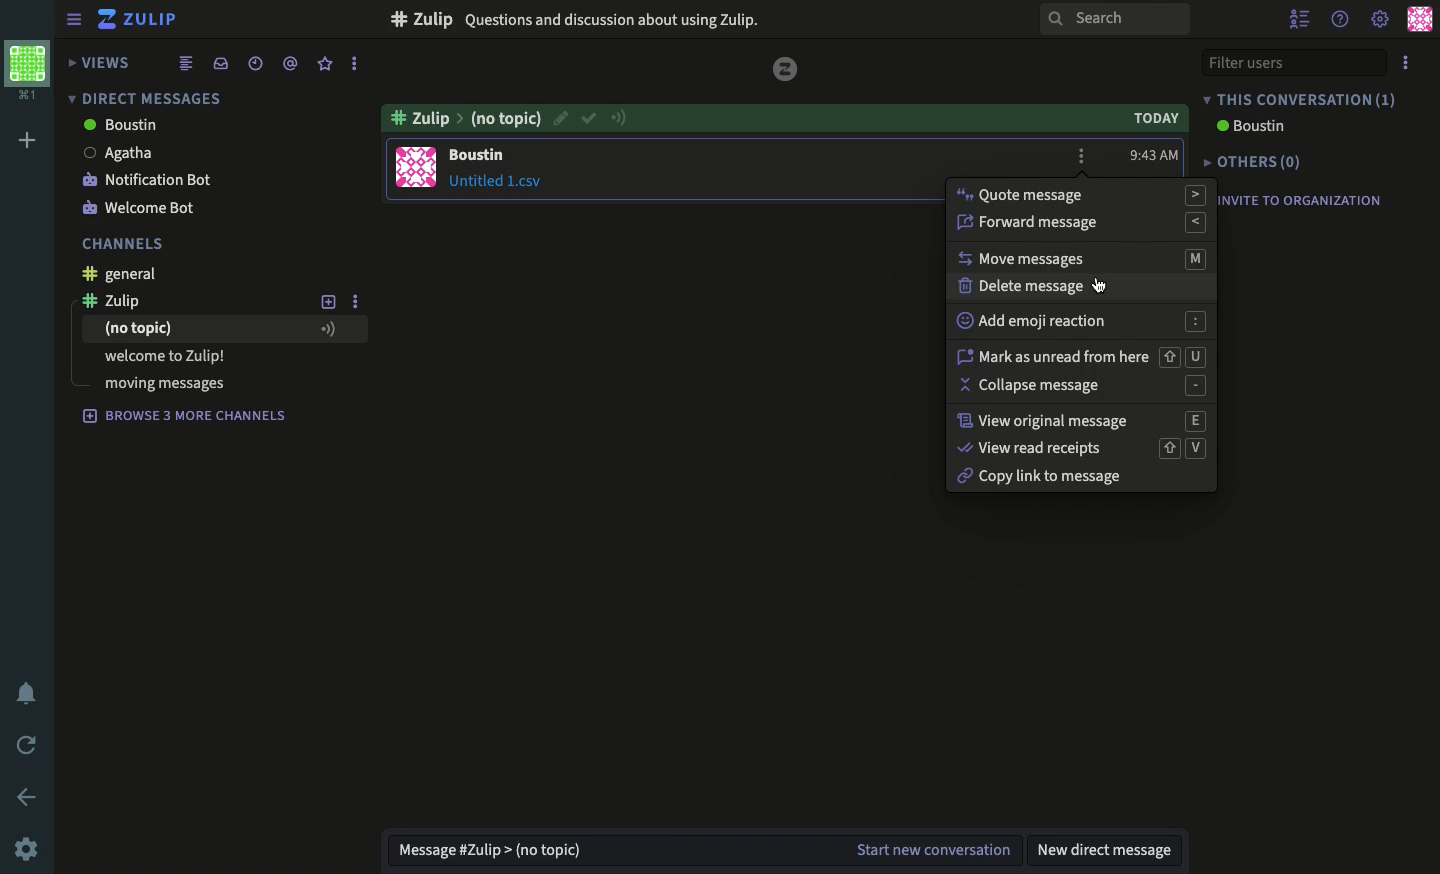 The image size is (1440, 874). What do you see at coordinates (220, 63) in the screenshot?
I see `inbox` at bounding box center [220, 63].